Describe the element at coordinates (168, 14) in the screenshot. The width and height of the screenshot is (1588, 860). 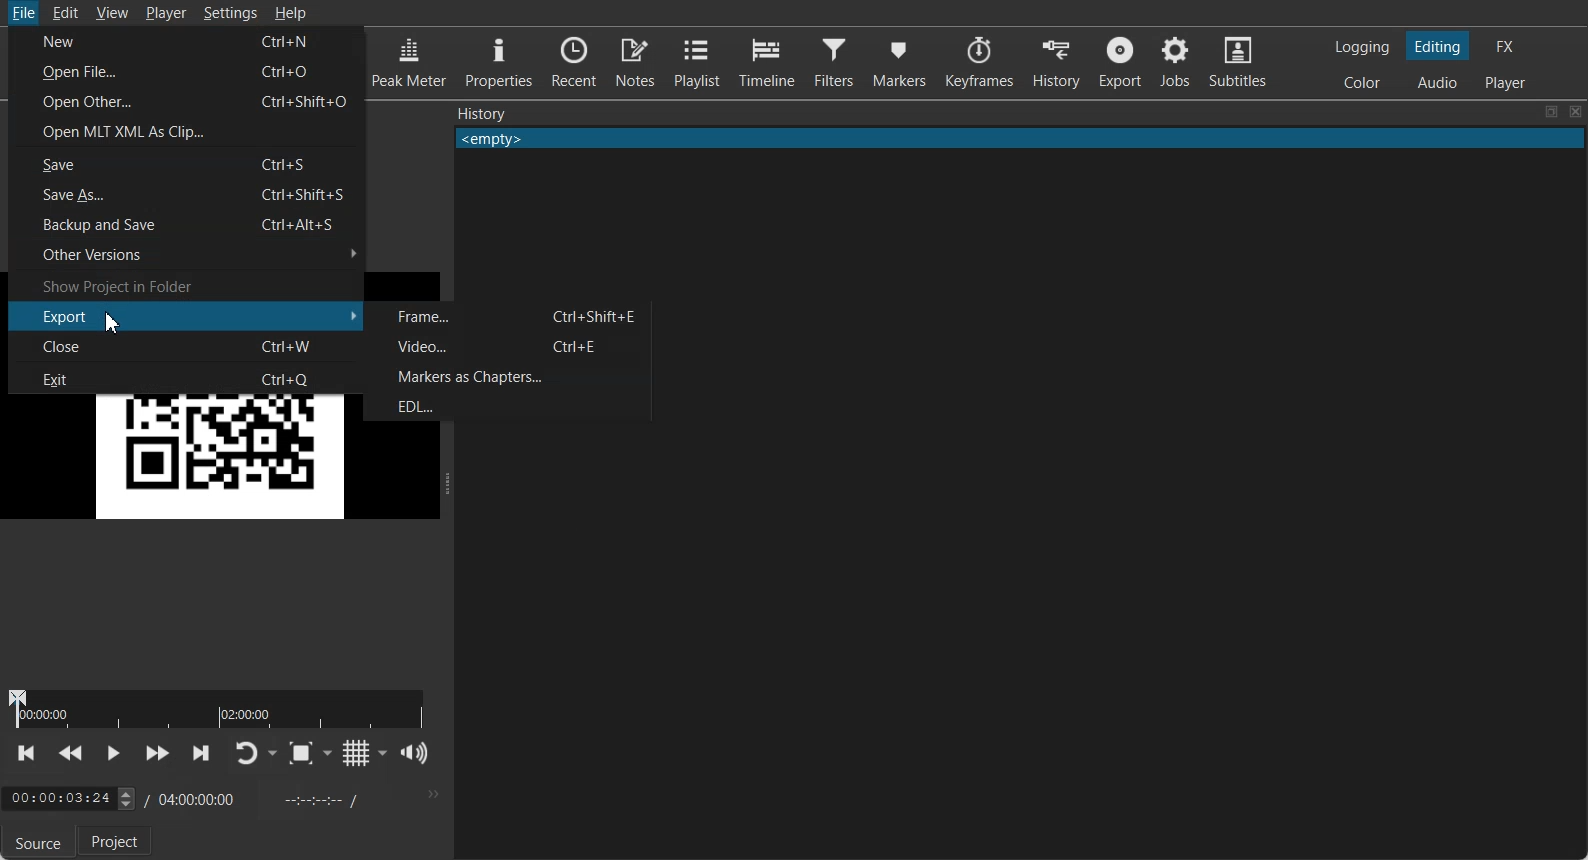
I see `Player` at that location.